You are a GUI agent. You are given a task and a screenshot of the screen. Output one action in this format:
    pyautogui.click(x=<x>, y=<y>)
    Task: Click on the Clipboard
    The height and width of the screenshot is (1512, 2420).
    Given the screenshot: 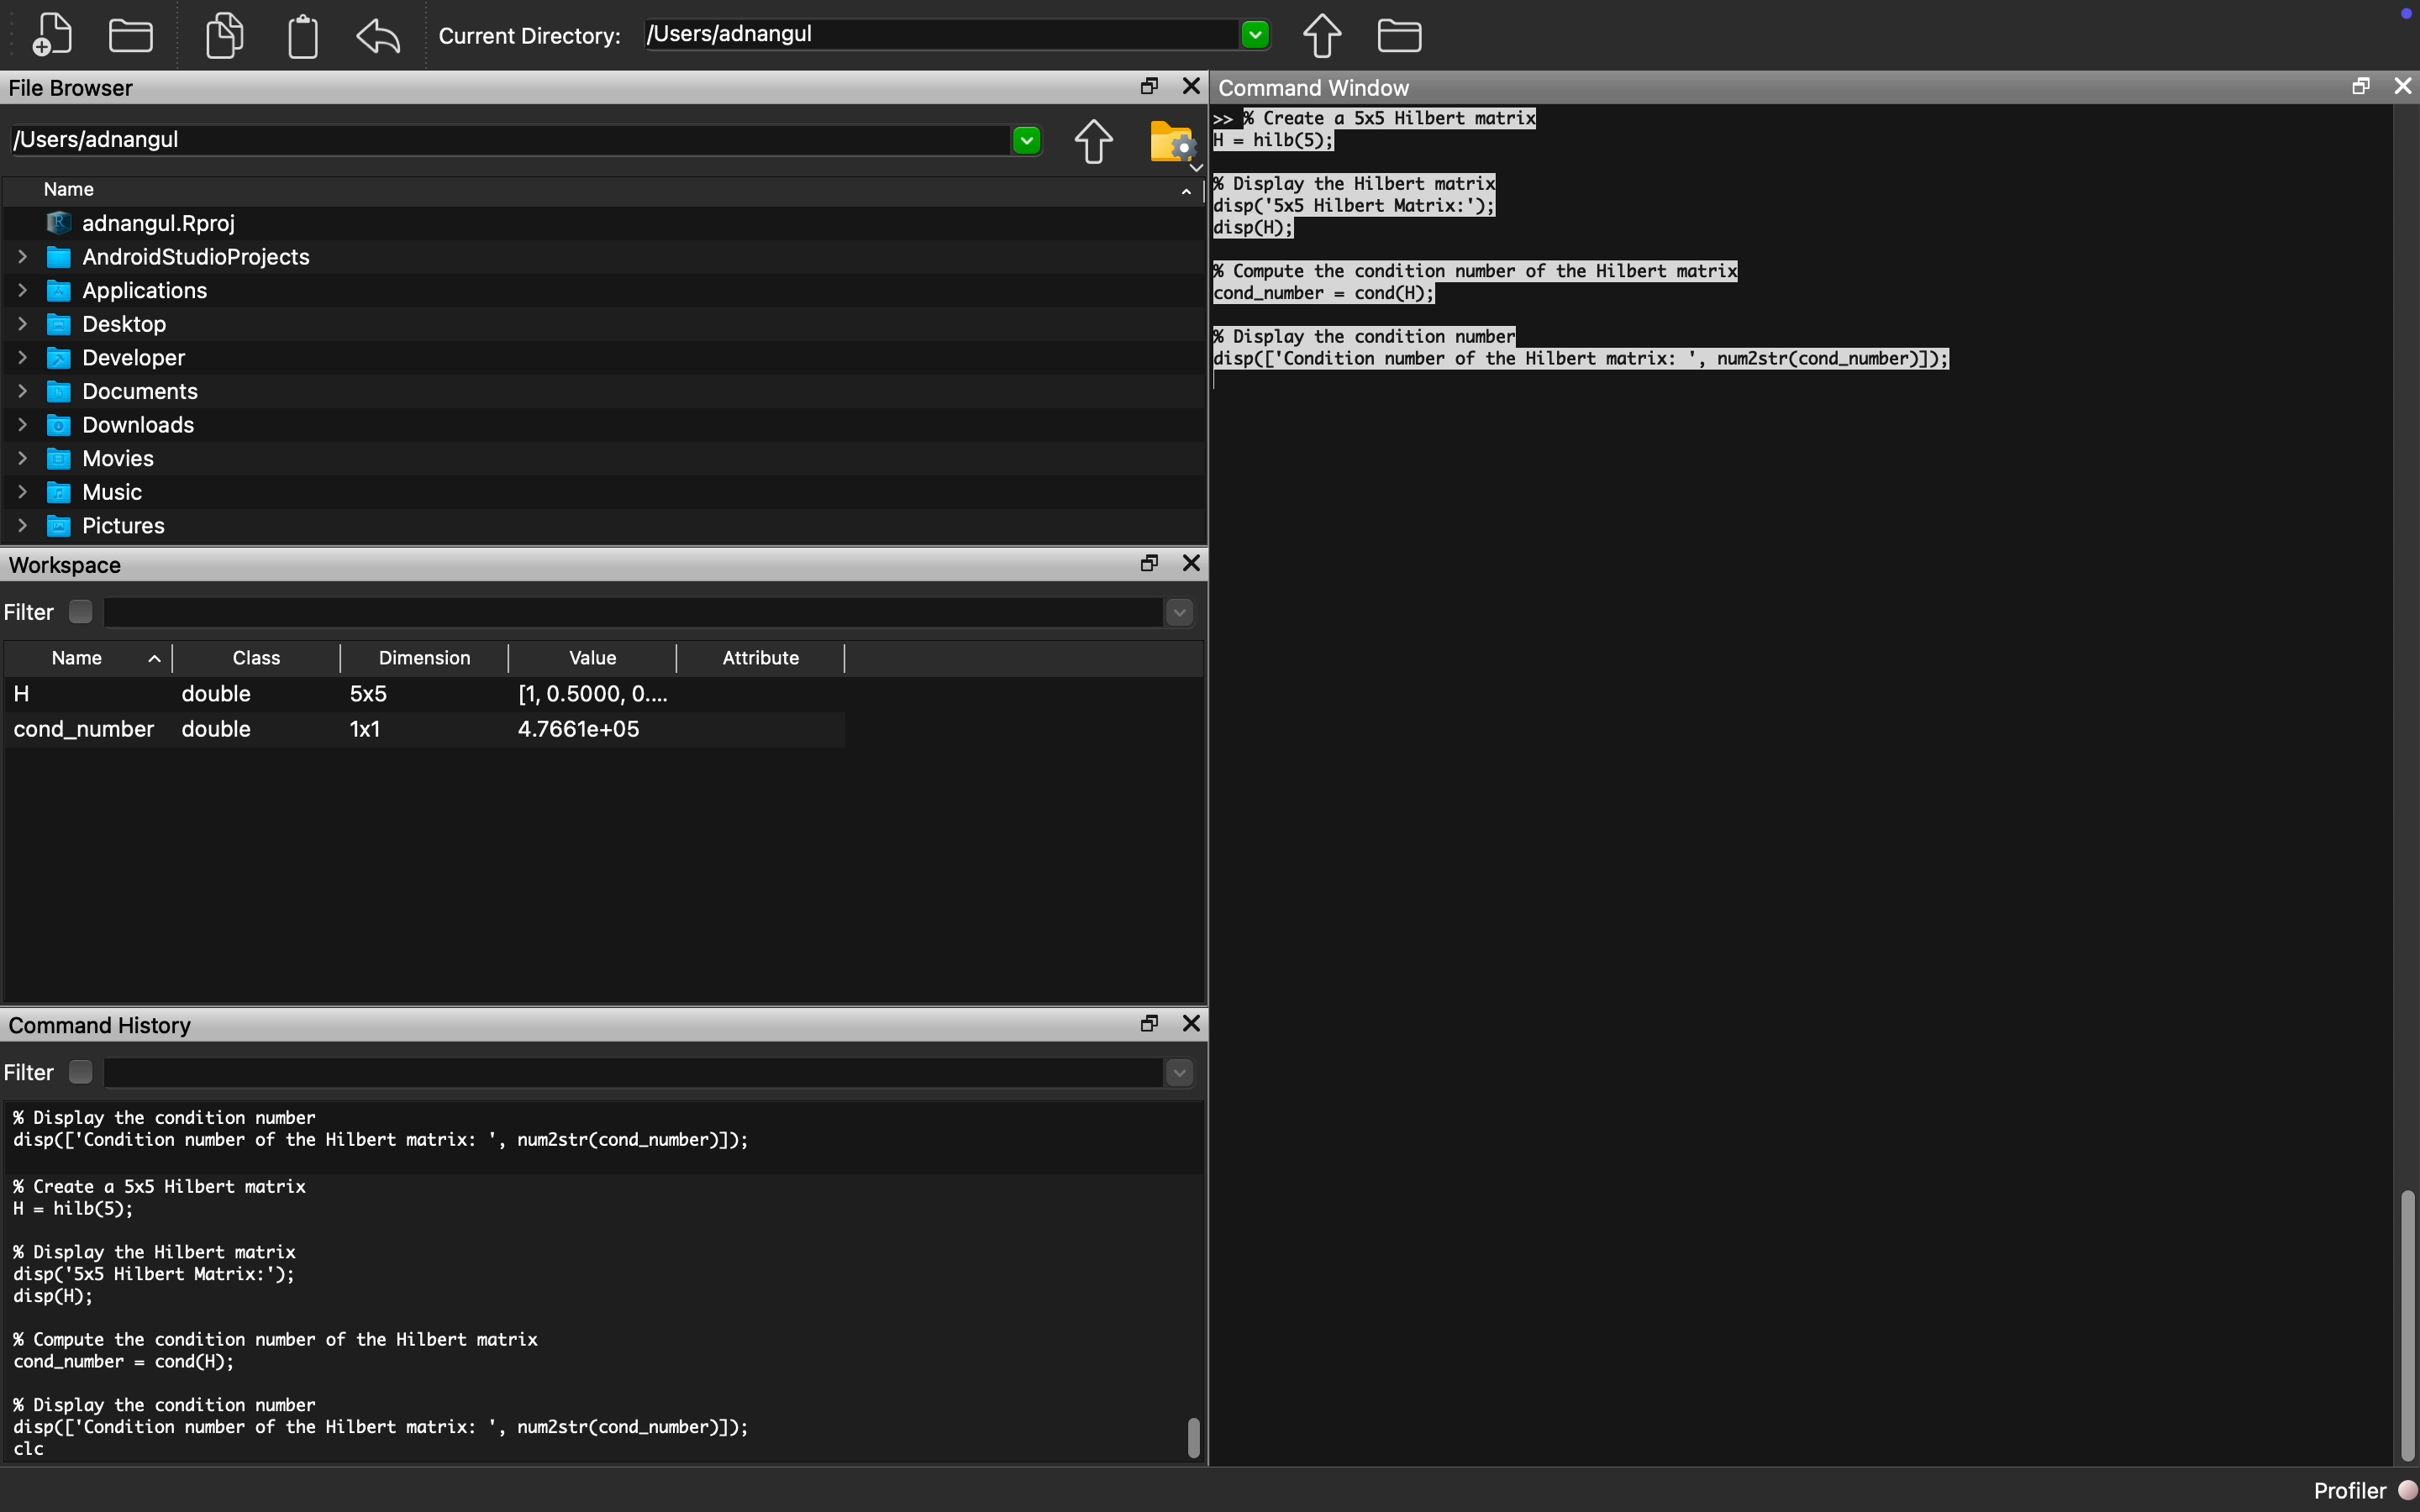 What is the action you would take?
    pyautogui.click(x=304, y=35)
    